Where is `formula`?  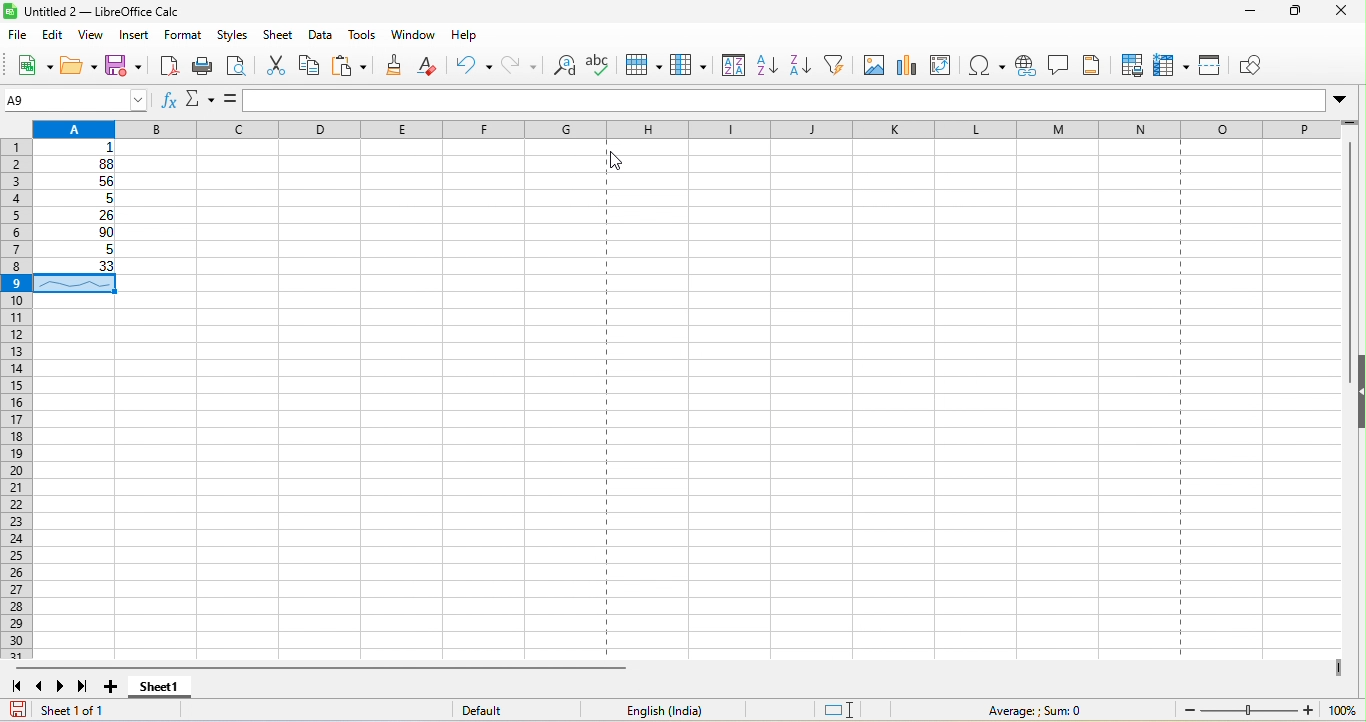
formula is located at coordinates (228, 99).